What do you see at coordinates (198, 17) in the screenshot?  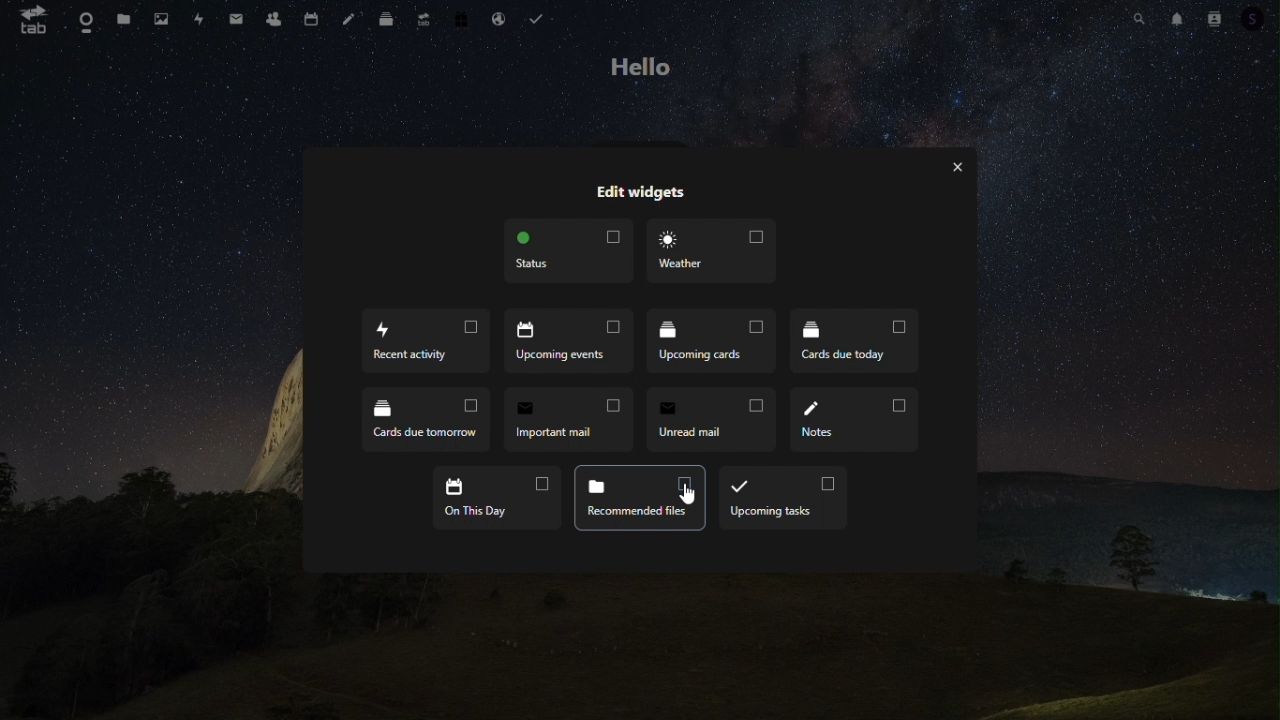 I see `activity` at bounding box center [198, 17].